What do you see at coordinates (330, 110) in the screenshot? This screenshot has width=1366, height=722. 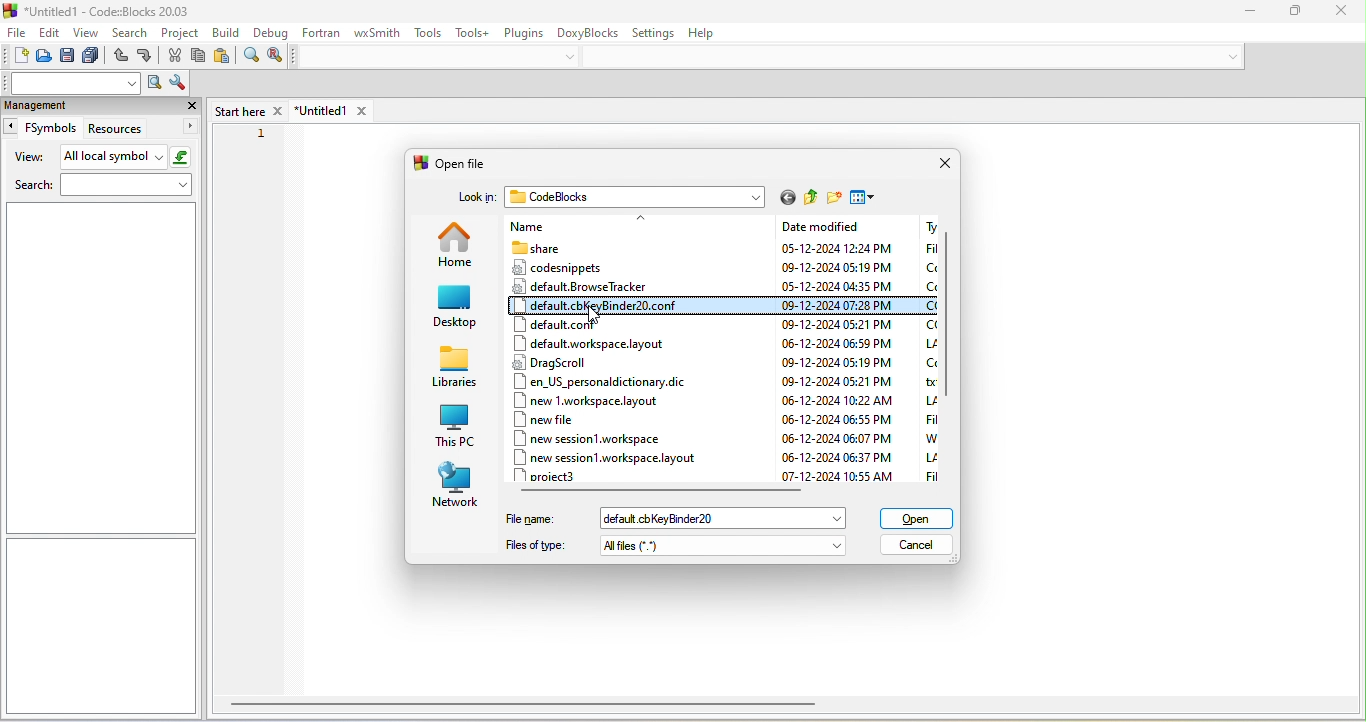 I see `untitled1` at bounding box center [330, 110].